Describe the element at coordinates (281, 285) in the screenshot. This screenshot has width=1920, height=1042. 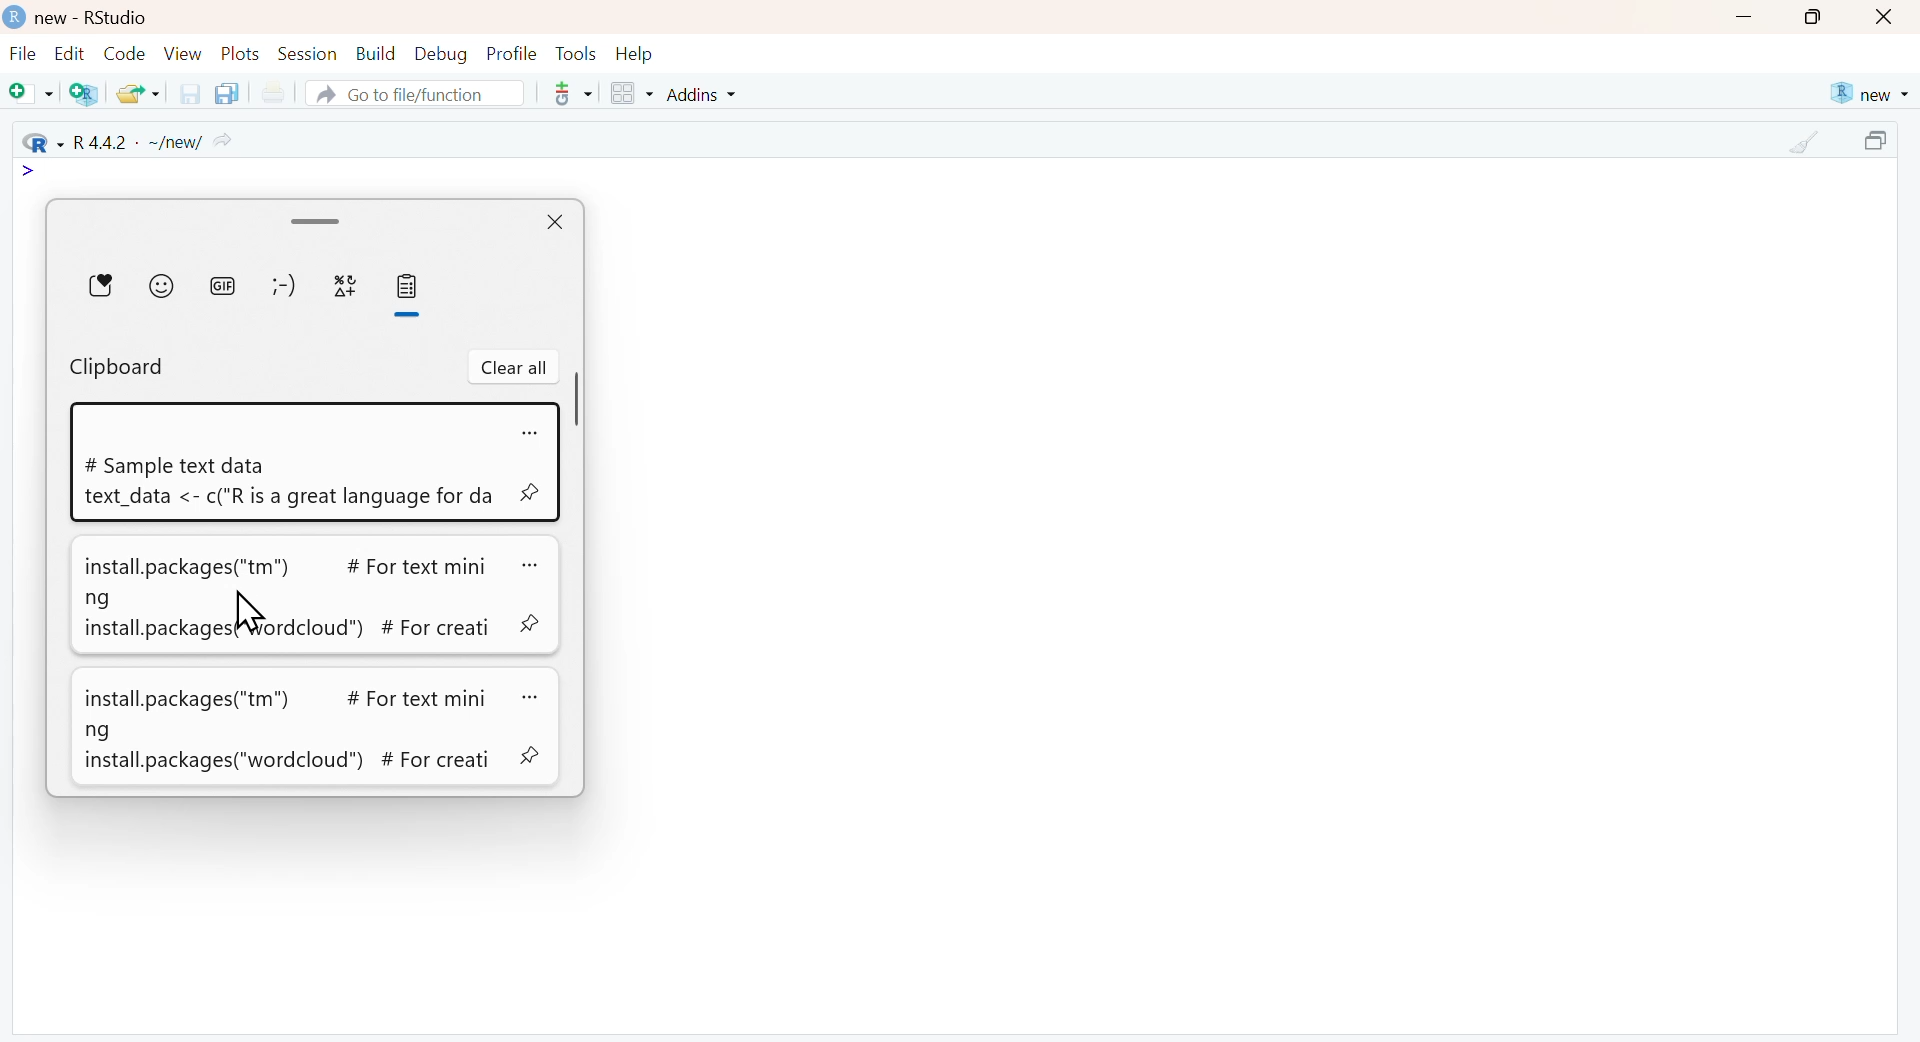
I see `Emoticon` at that location.